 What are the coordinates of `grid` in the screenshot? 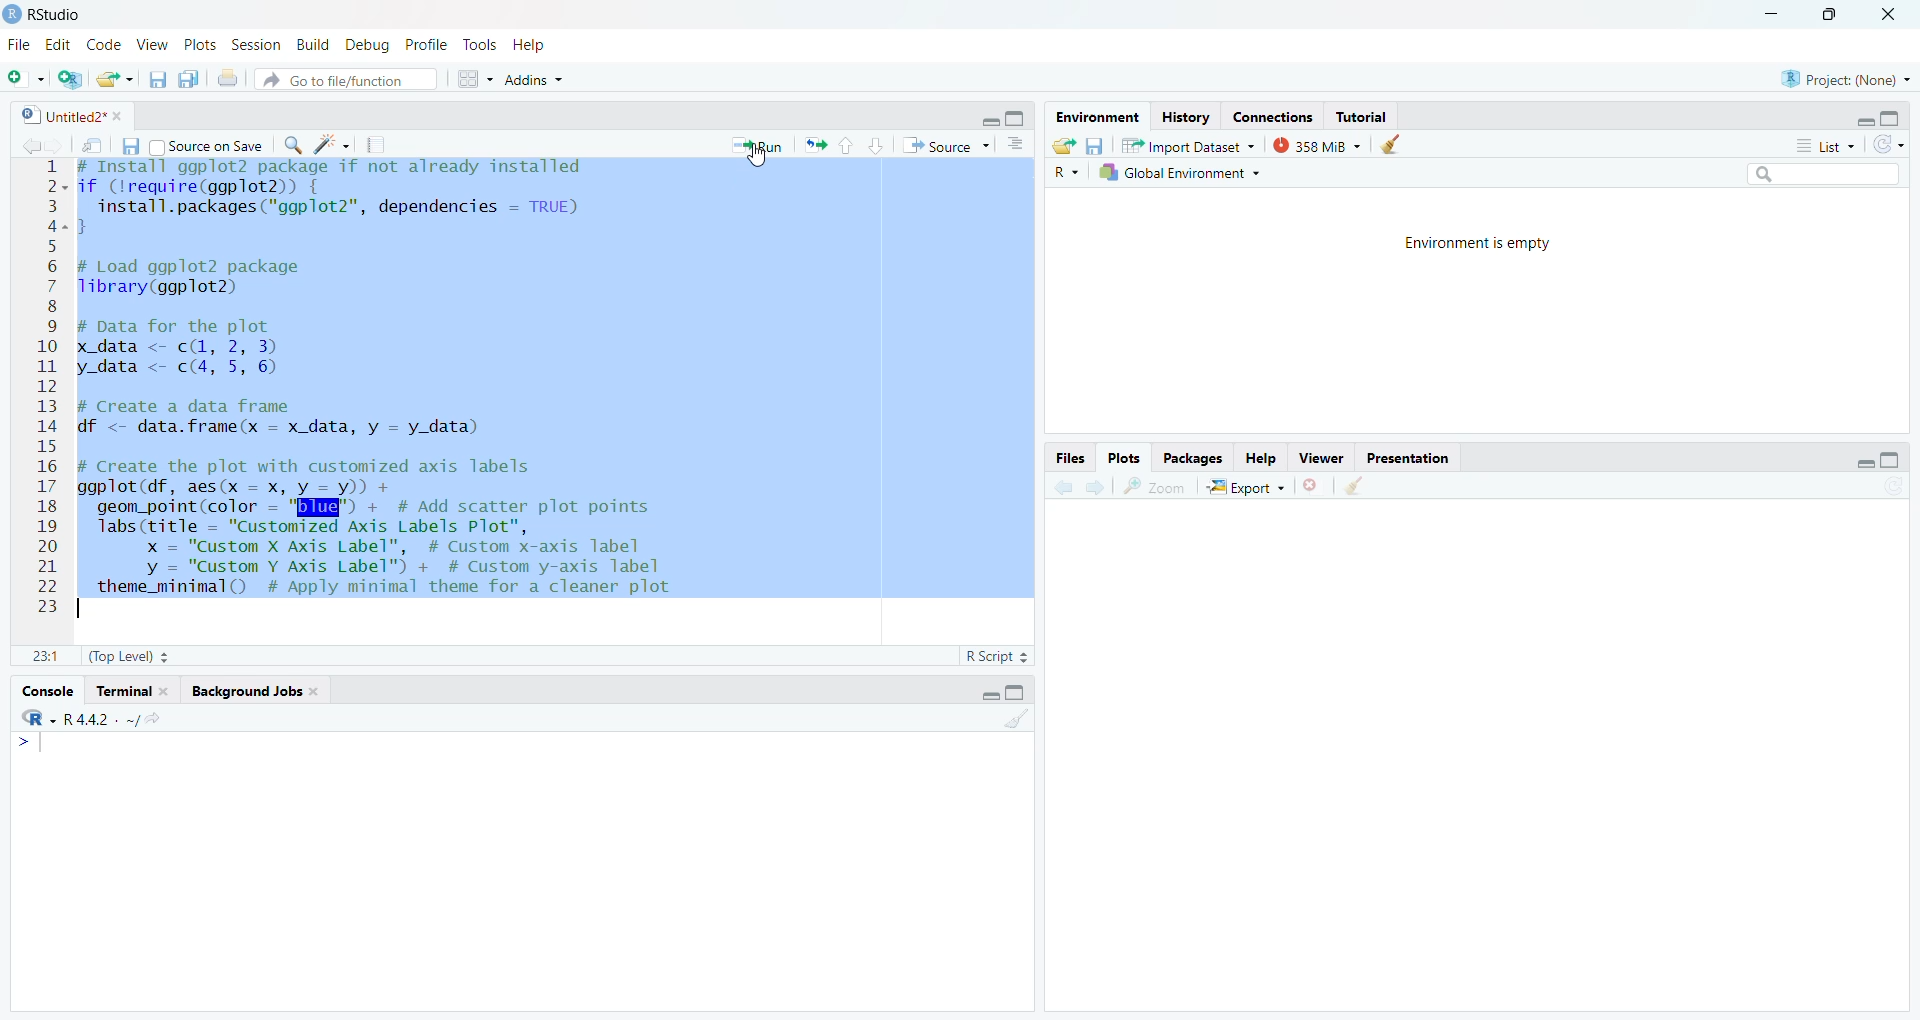 It's located at (474, 83).